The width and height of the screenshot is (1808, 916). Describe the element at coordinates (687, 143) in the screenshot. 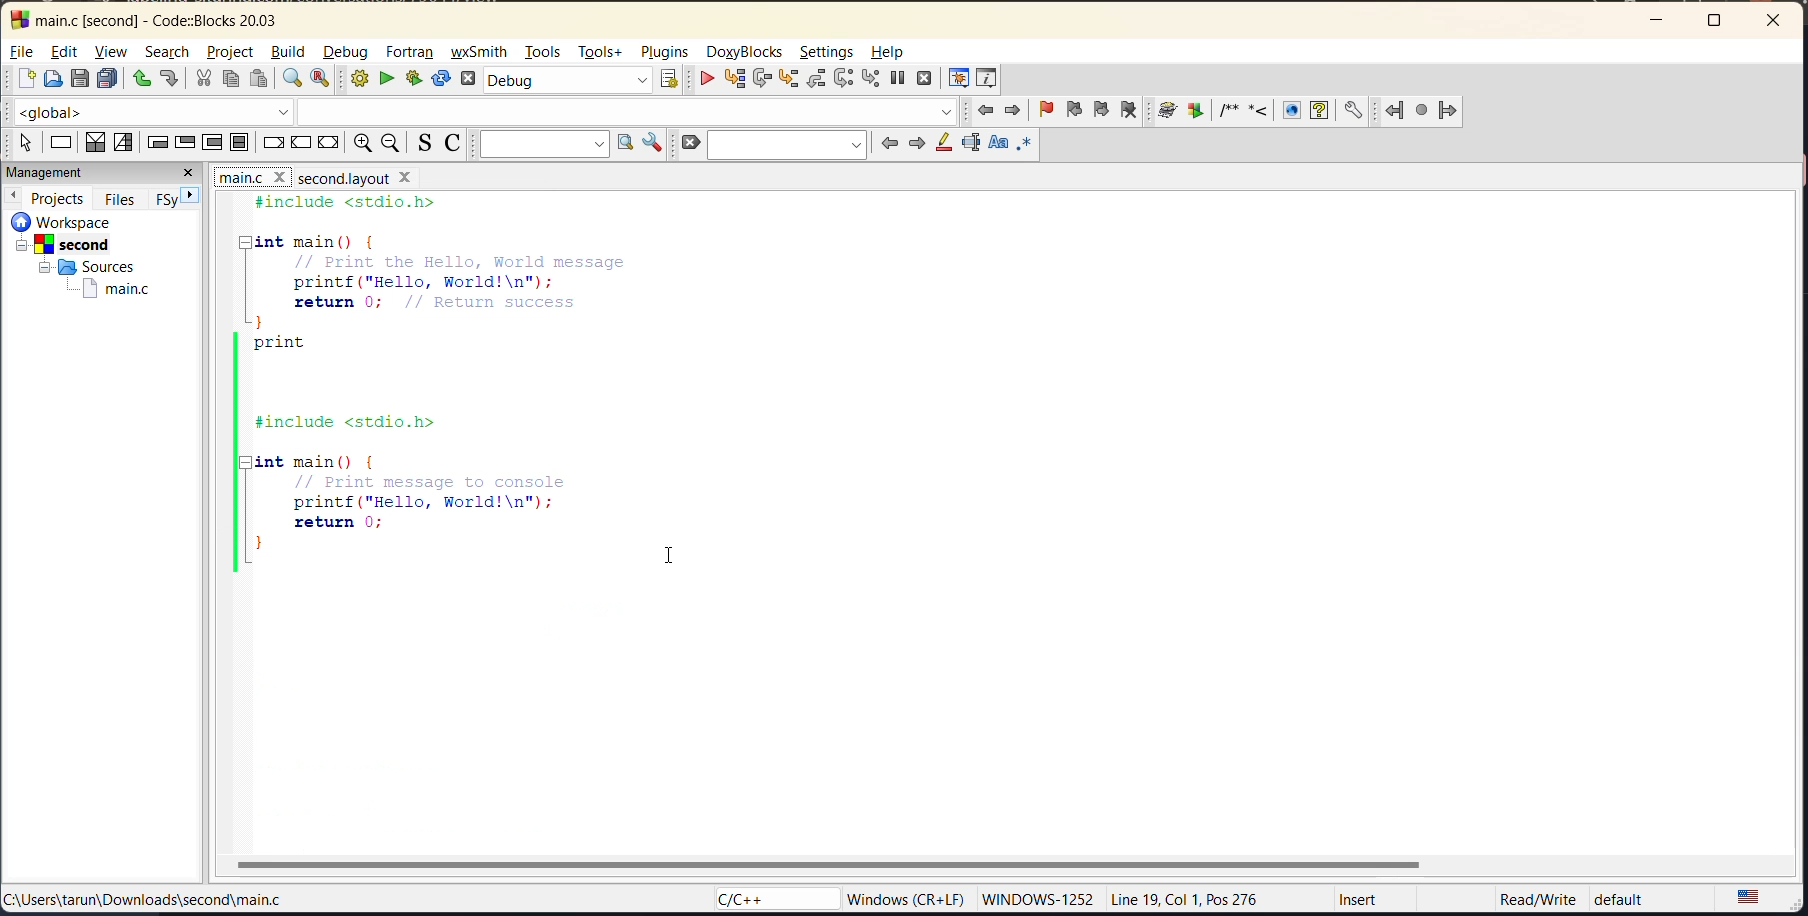

I see `clear` at that location.